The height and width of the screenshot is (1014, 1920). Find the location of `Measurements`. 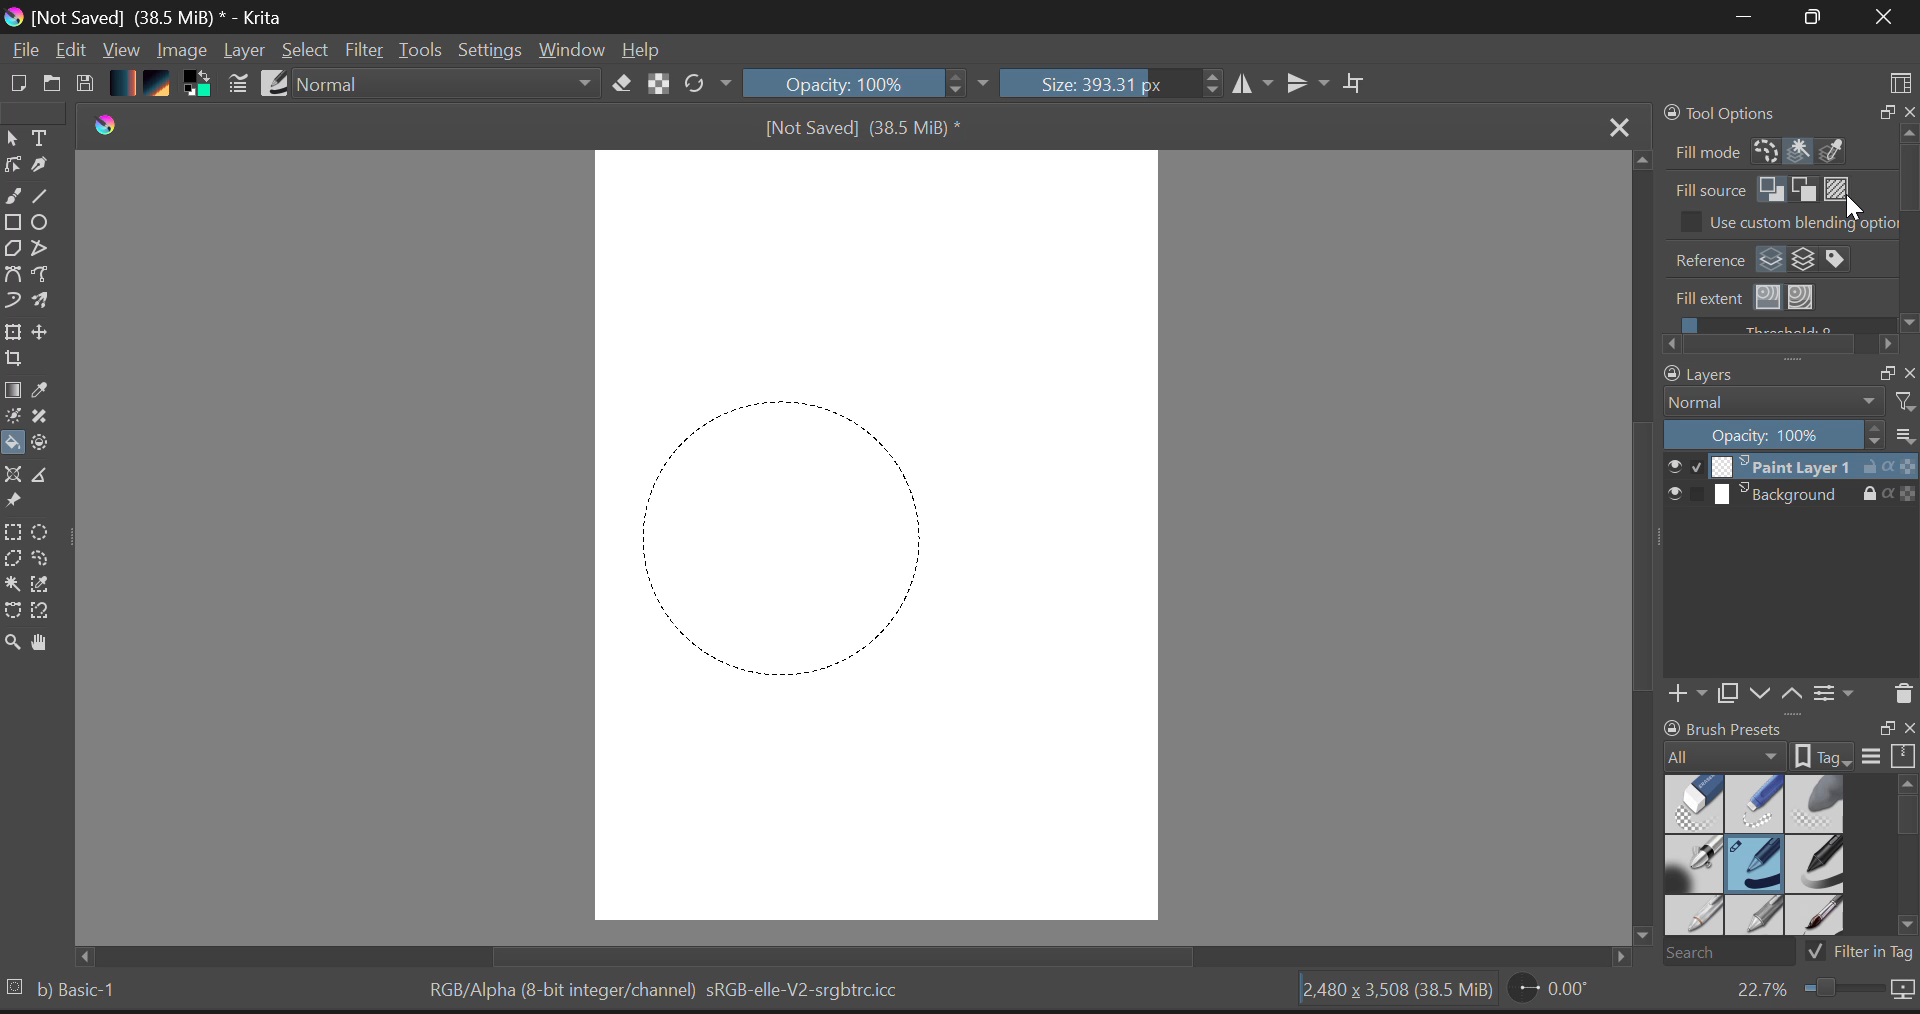

Measurements is located at coordinates (48, 476).